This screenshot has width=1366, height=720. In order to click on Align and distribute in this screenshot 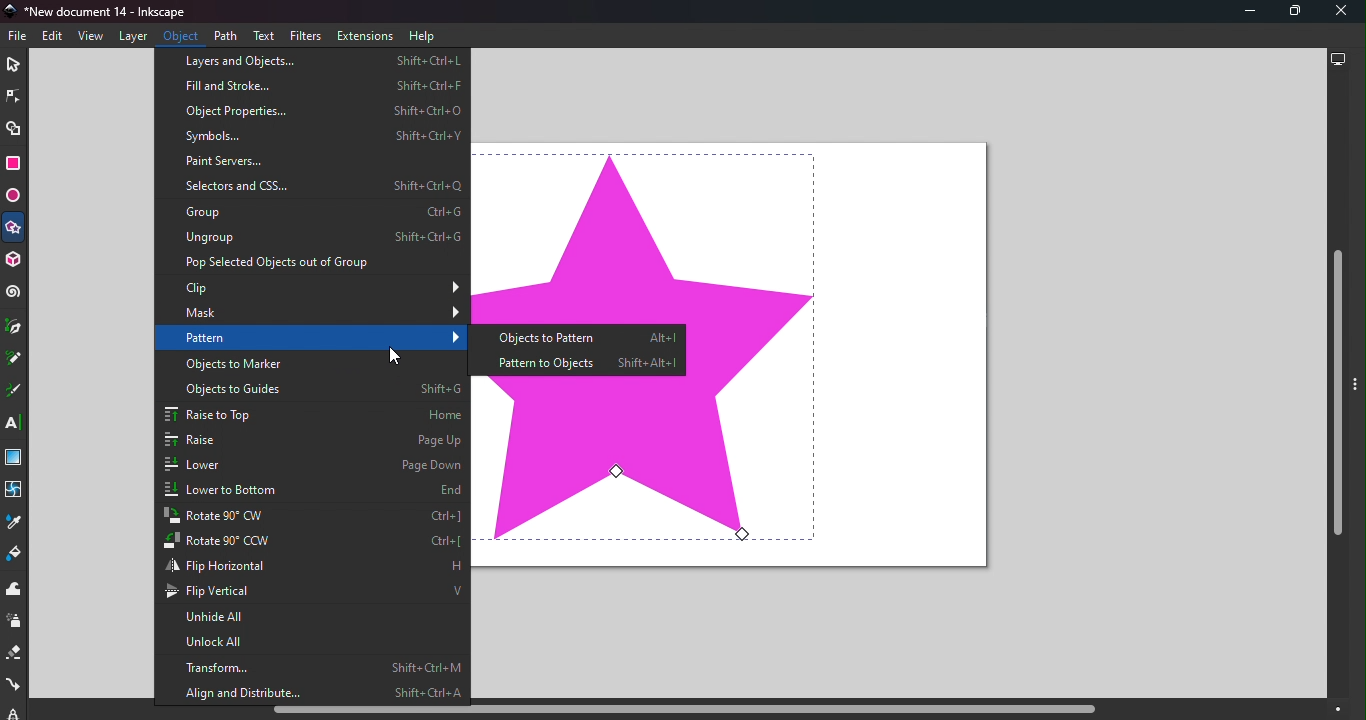, I will do `click(316, 694)`.